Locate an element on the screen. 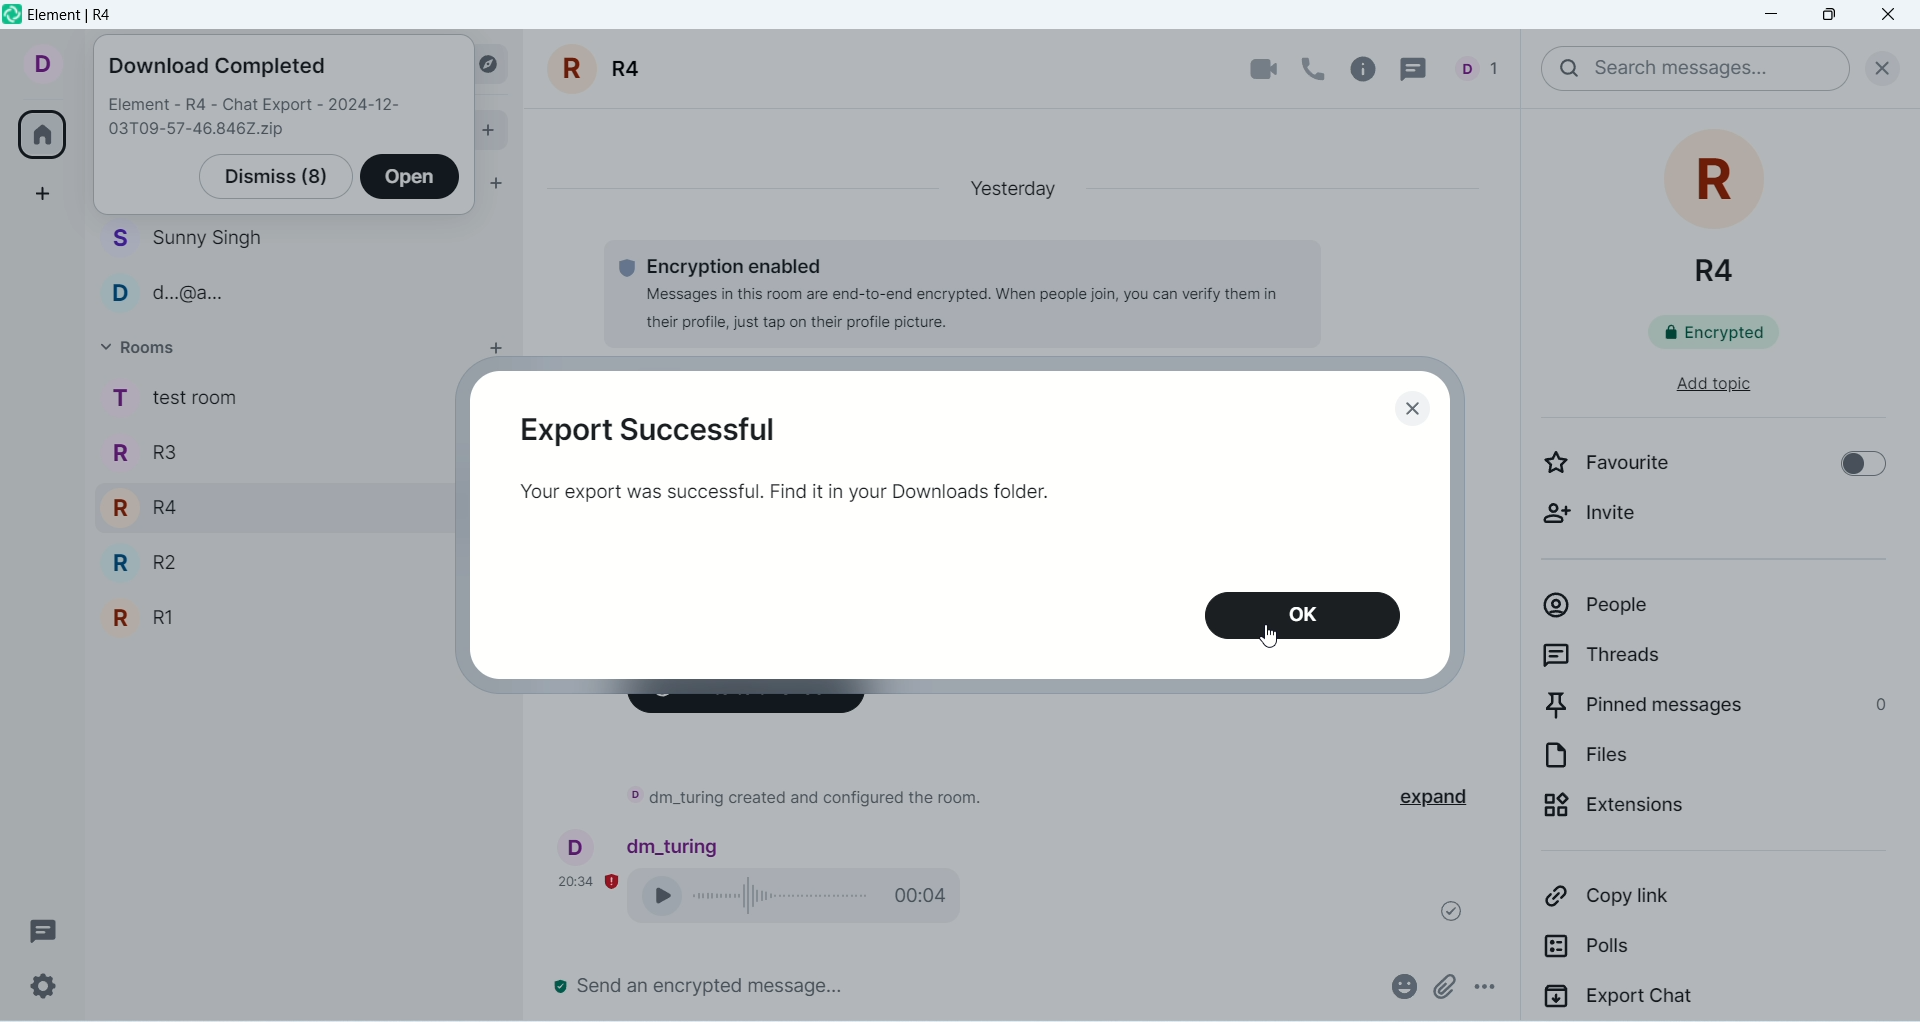  add is located at coordinates (487, 353).